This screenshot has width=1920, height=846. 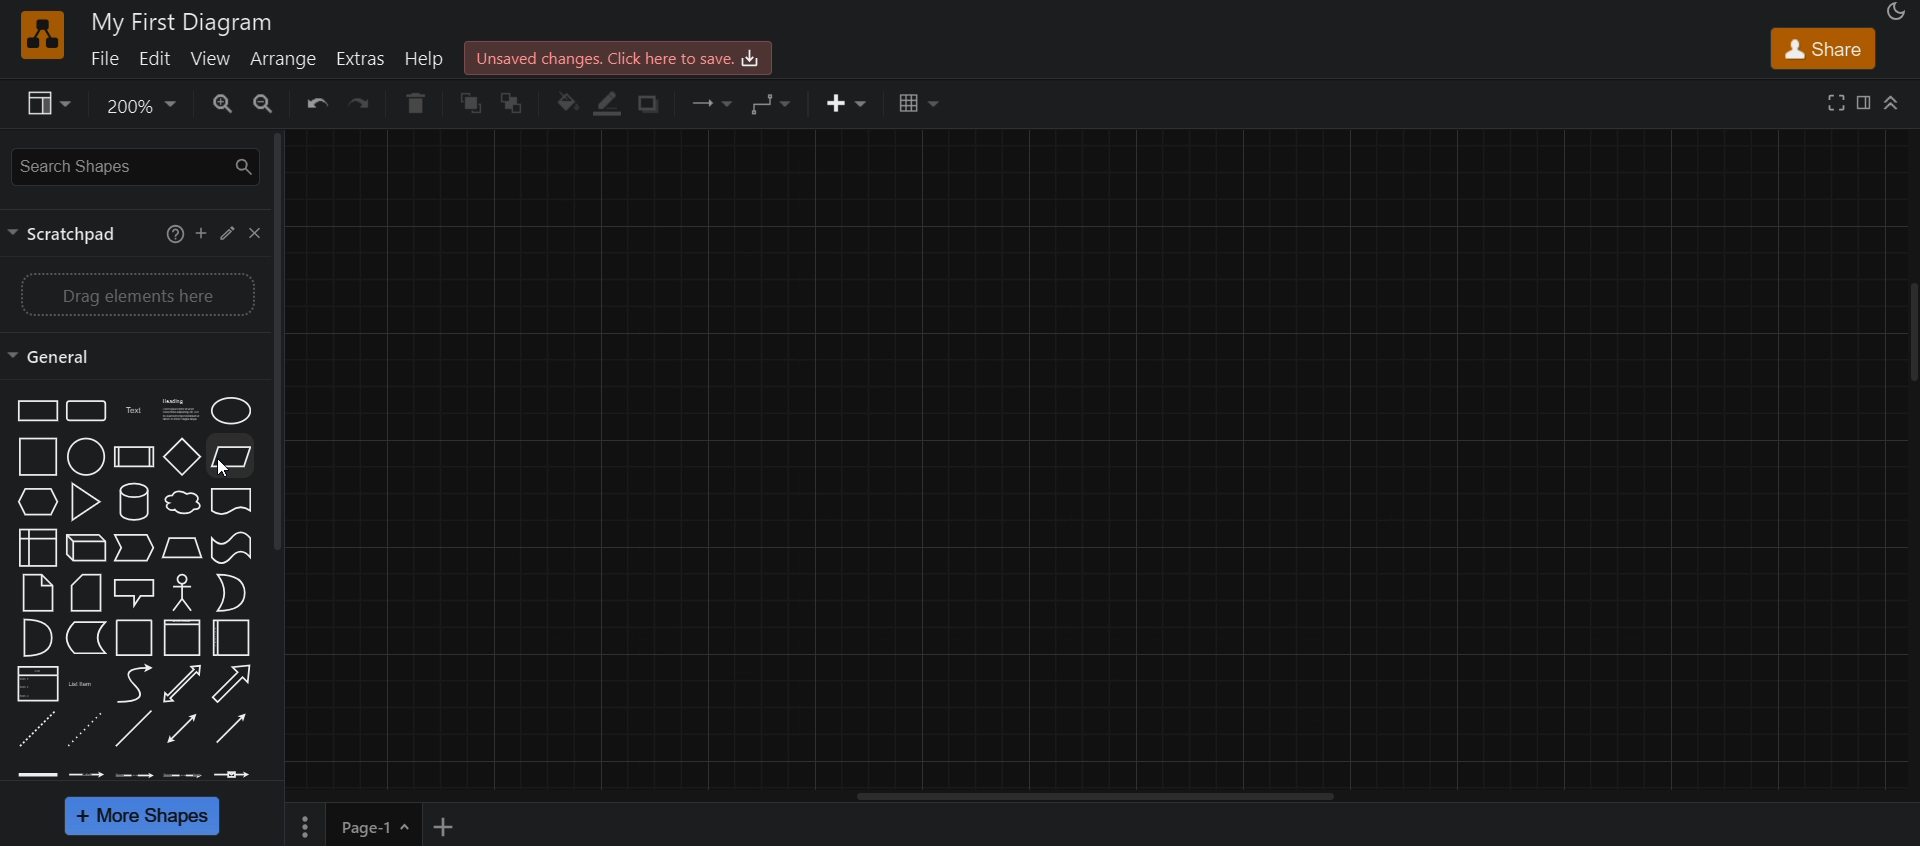 I want to click on to back, so click(x=522, y=102).